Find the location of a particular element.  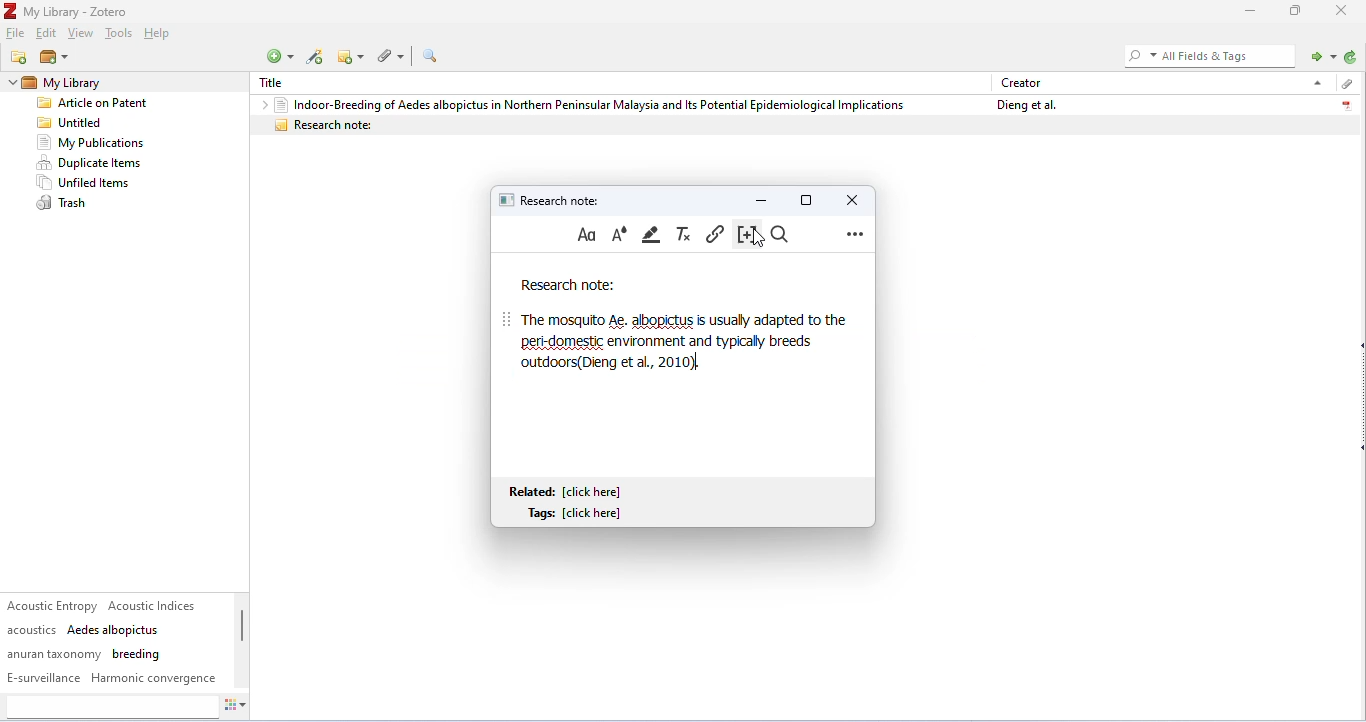

add item is located at coordinates (316, 57).